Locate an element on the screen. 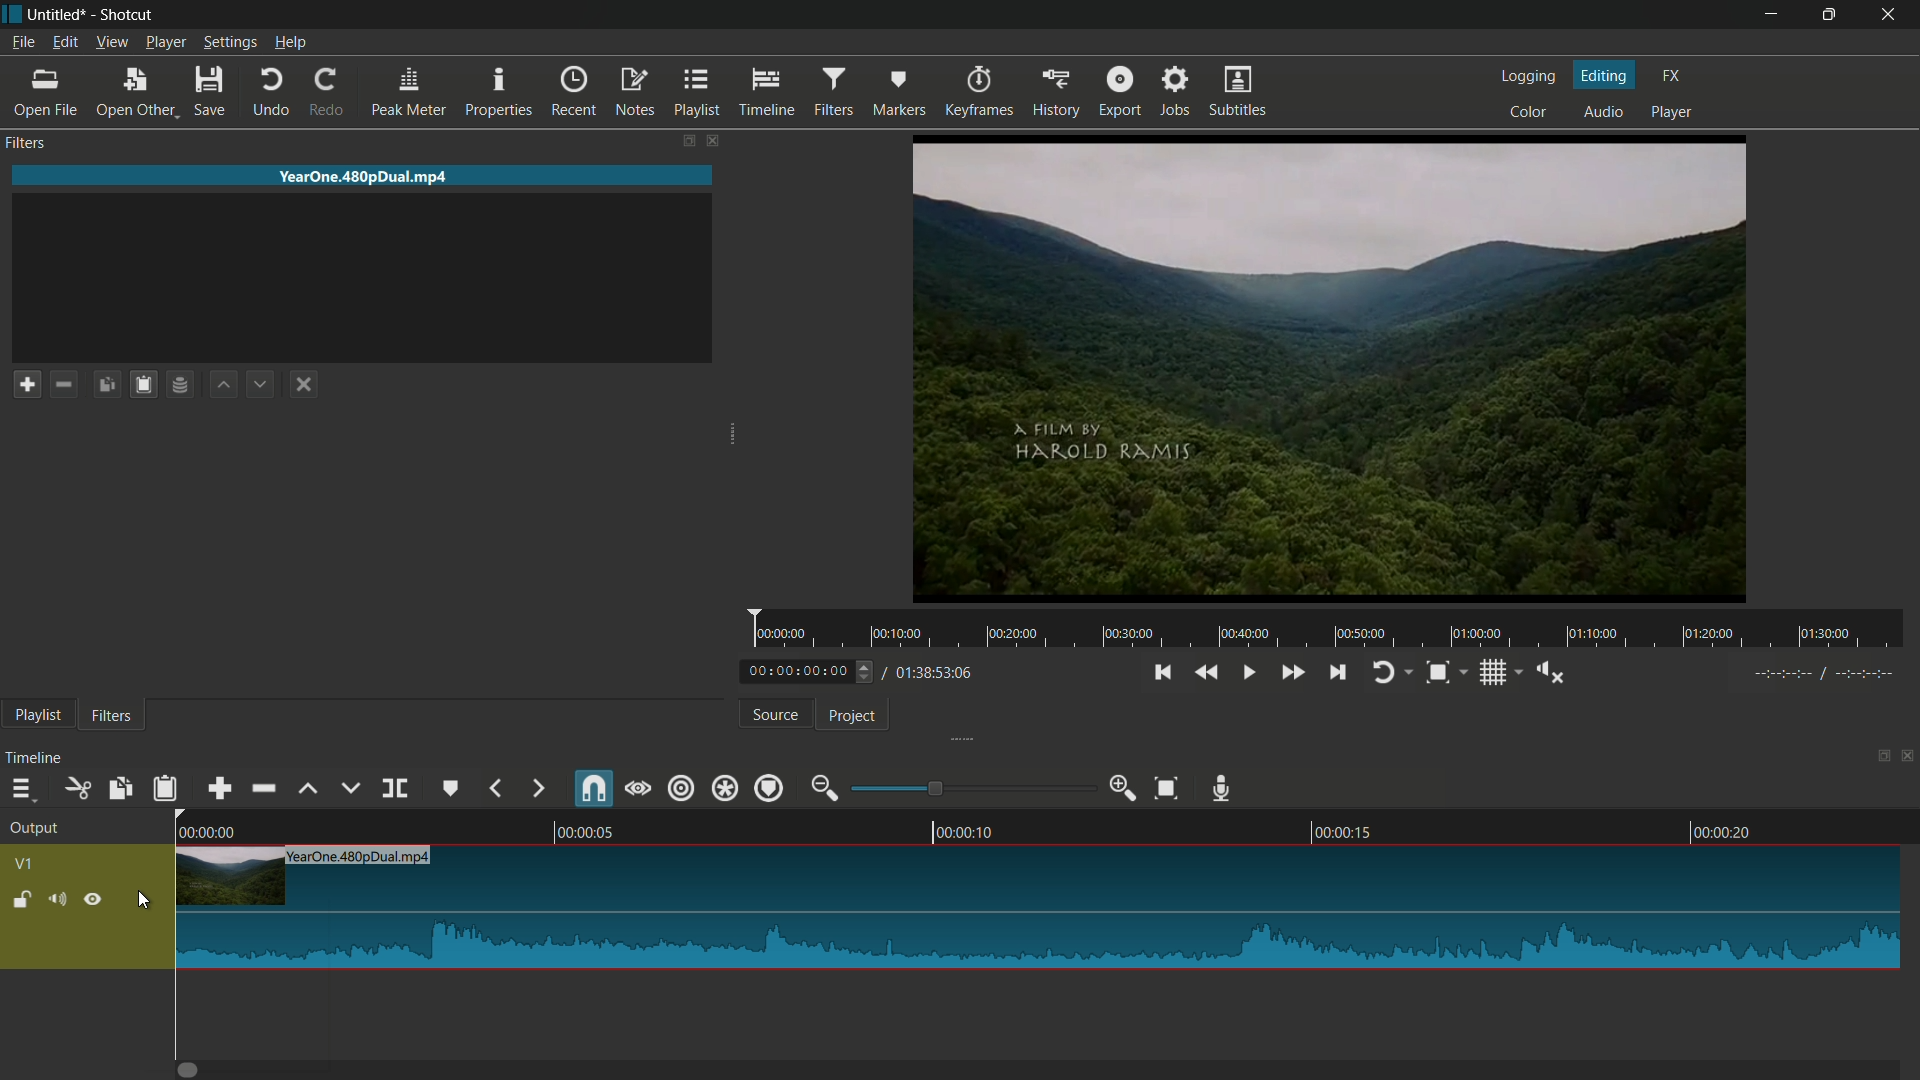 This screenshot has height=1080, width=1920. timestamps is located at coordinates (961, 832).